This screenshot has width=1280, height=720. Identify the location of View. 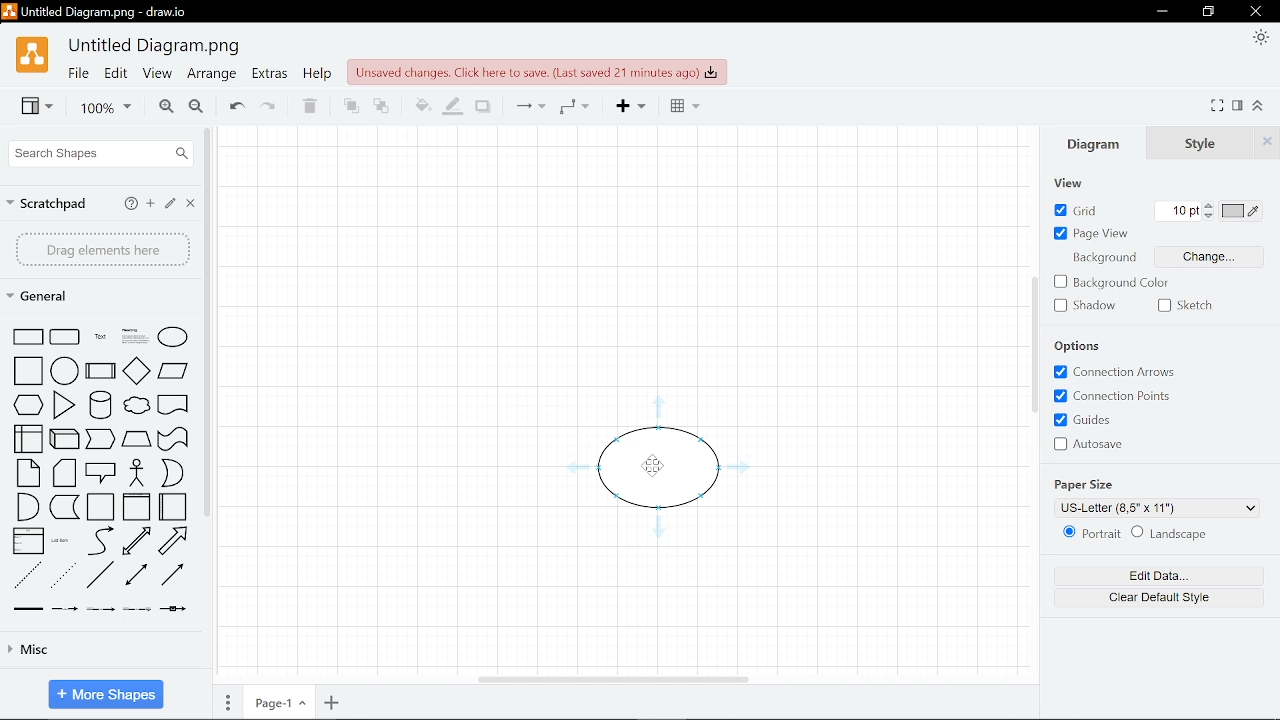
(159, 73).